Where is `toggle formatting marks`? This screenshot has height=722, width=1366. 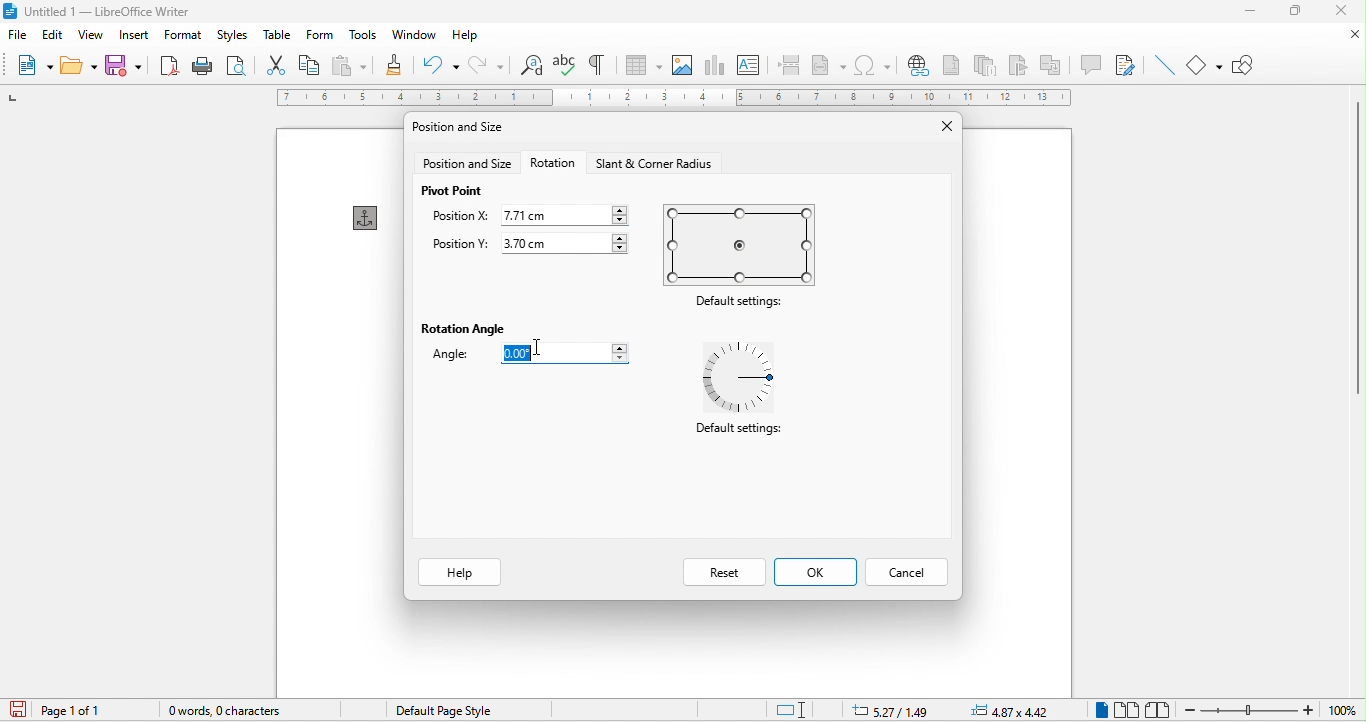 toggle formatting marks is located at coordinates (600, 63).